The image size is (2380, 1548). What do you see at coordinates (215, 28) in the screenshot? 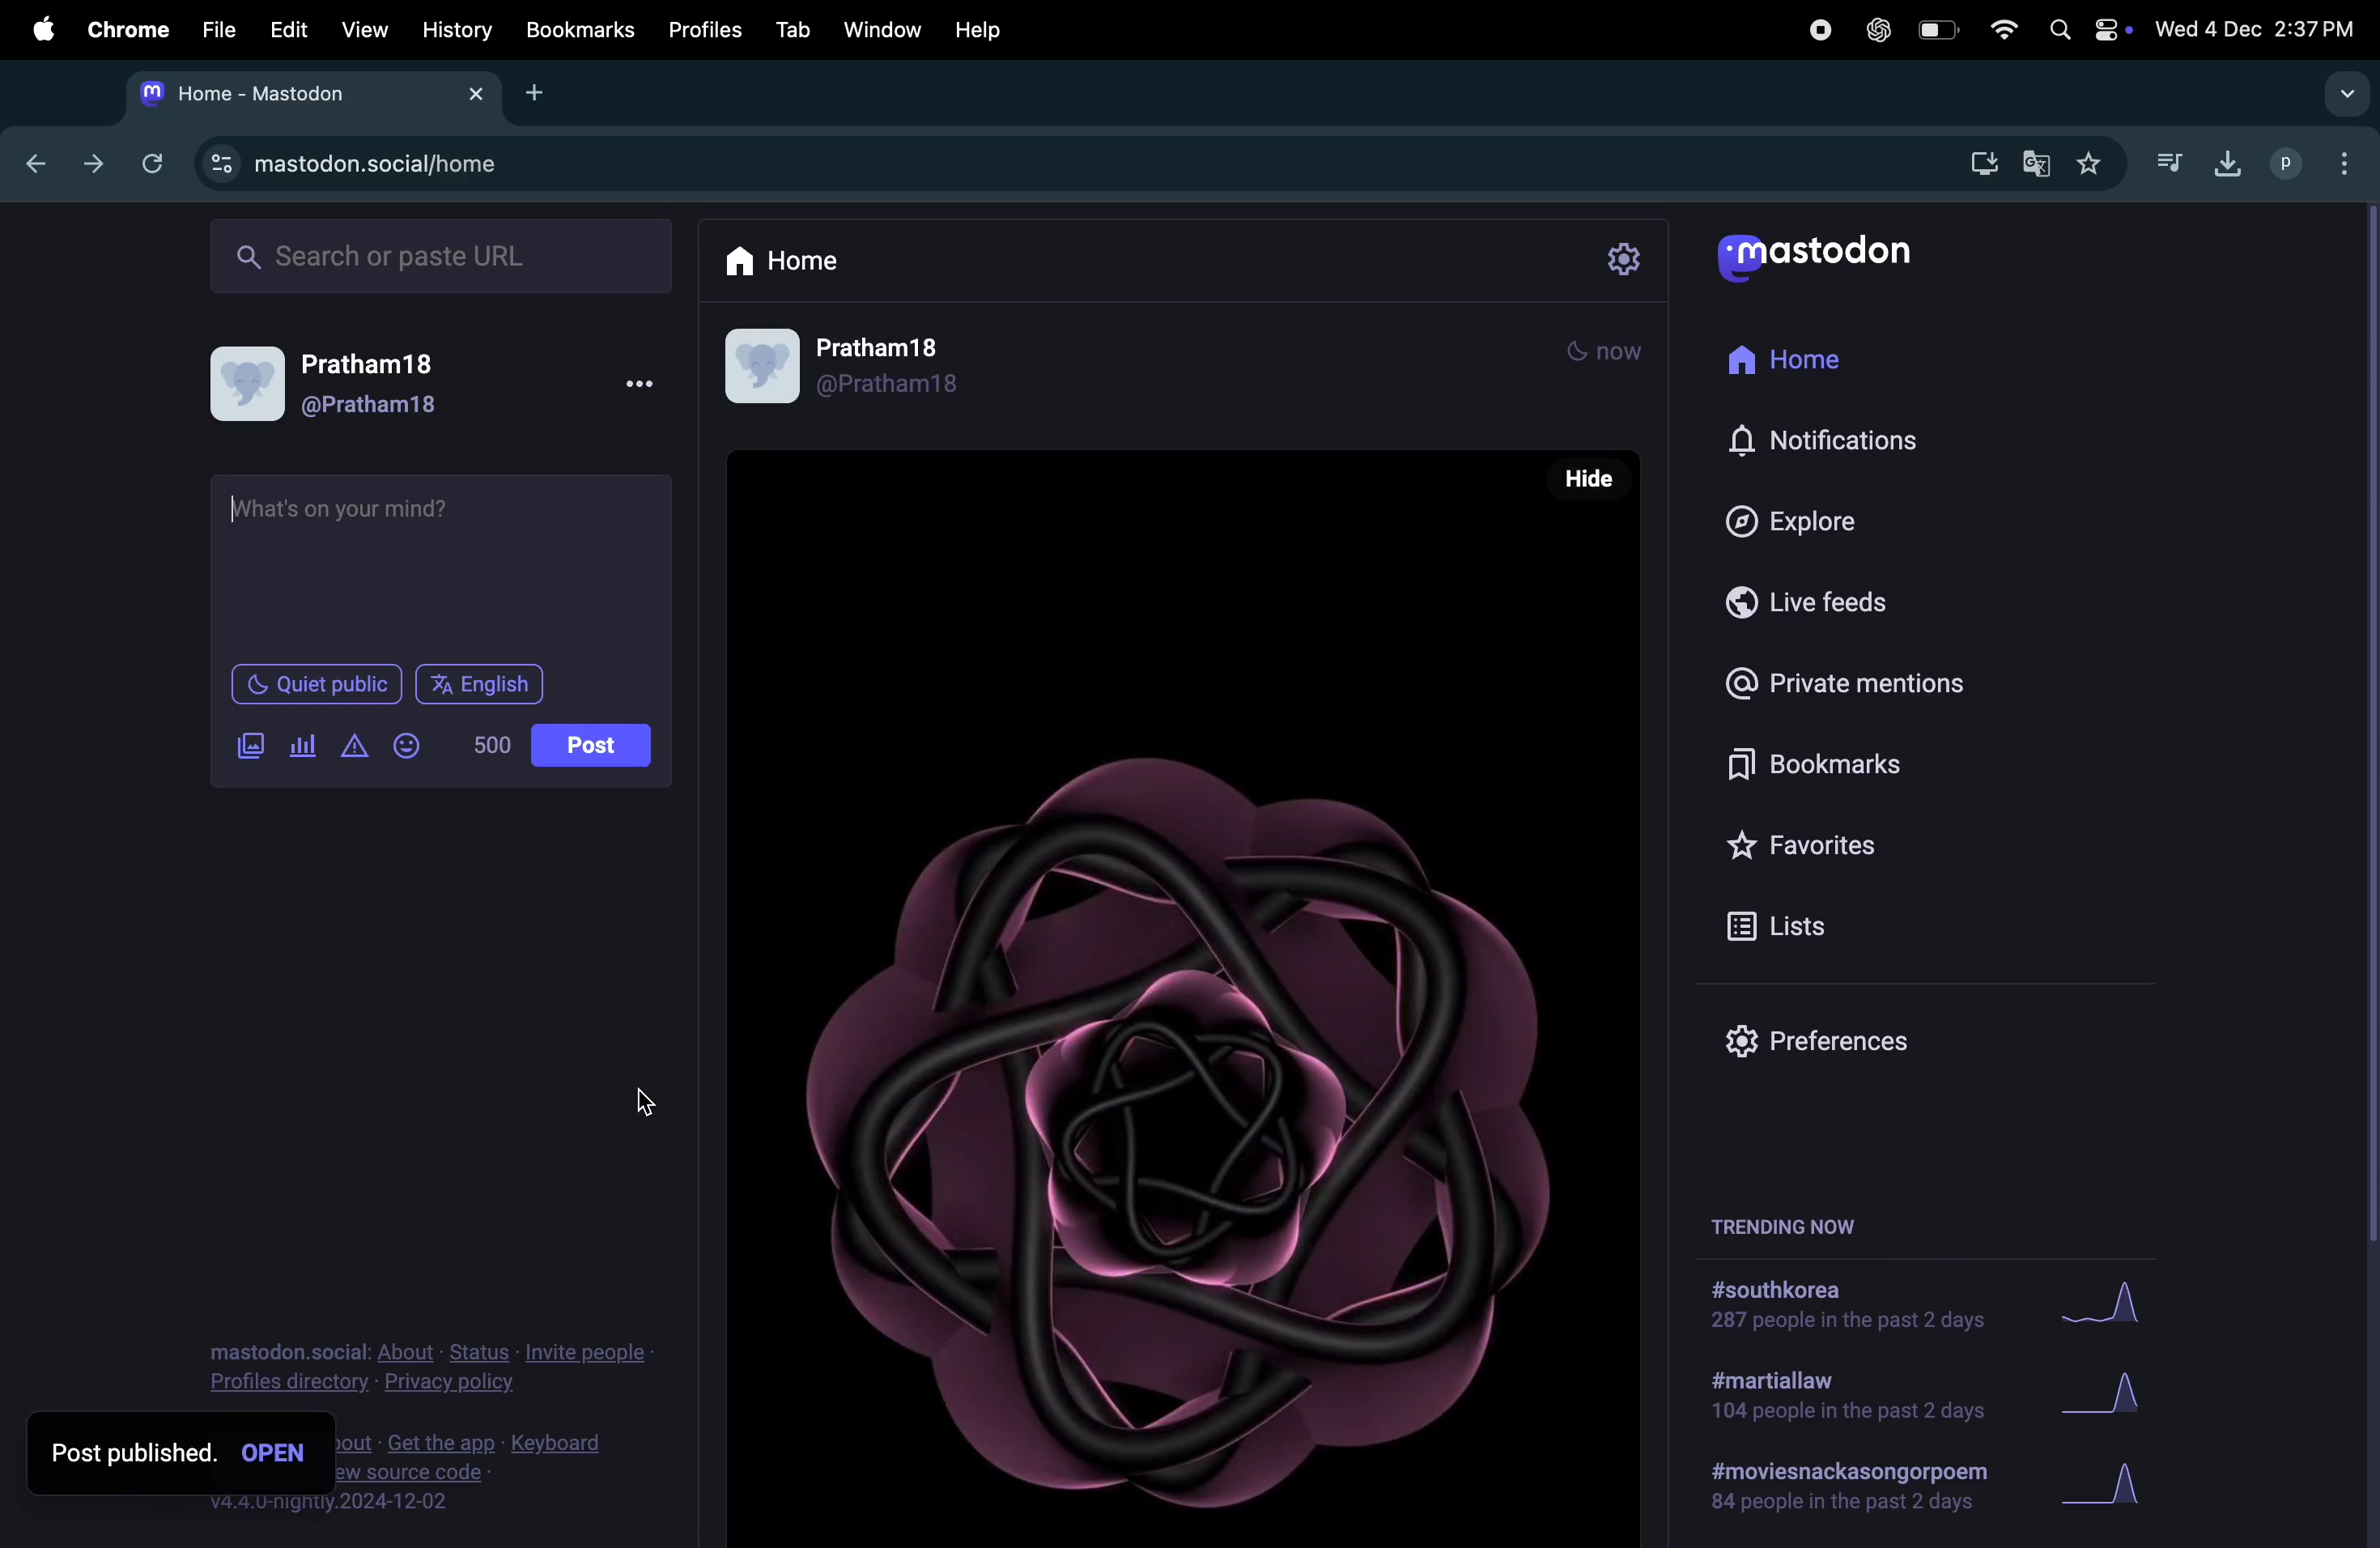
I see `Files` at bounding box center [215, 28].